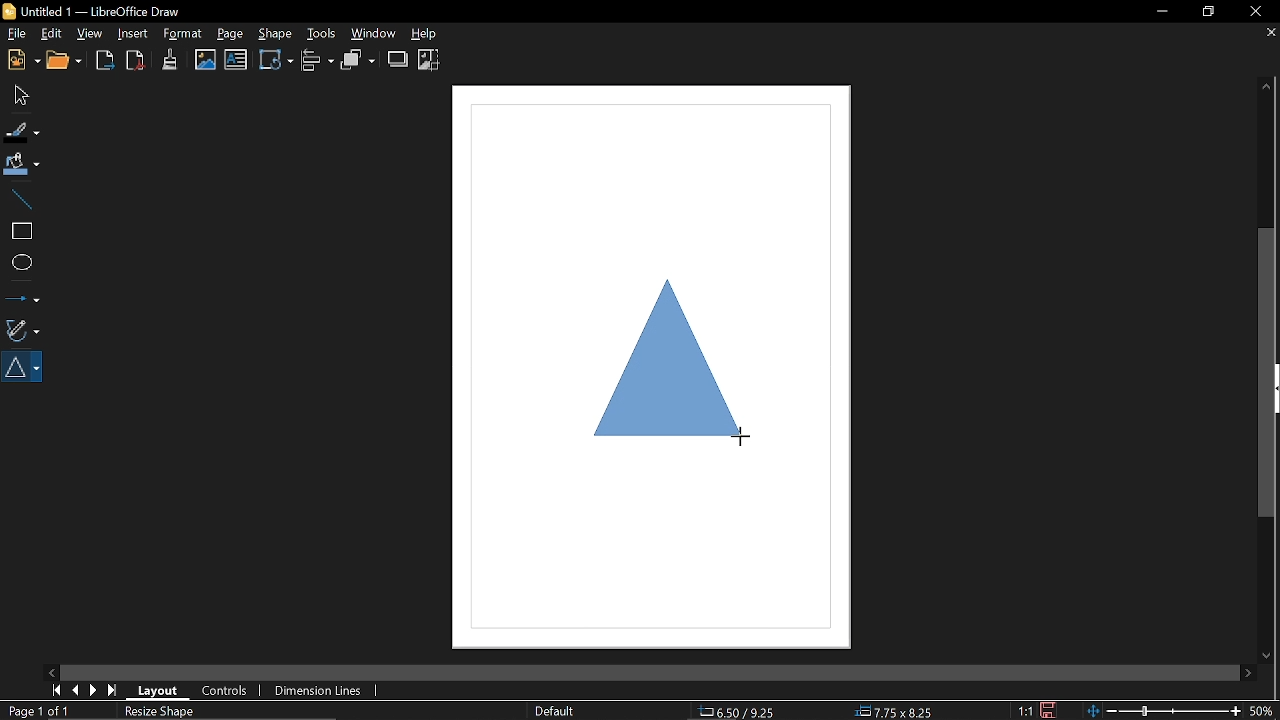 The height and width of the screenshot is (720, 1280). What do you see at coordinates (319, 32) in the screenshot?
I see `Tools` at bounding box center [319, 32].